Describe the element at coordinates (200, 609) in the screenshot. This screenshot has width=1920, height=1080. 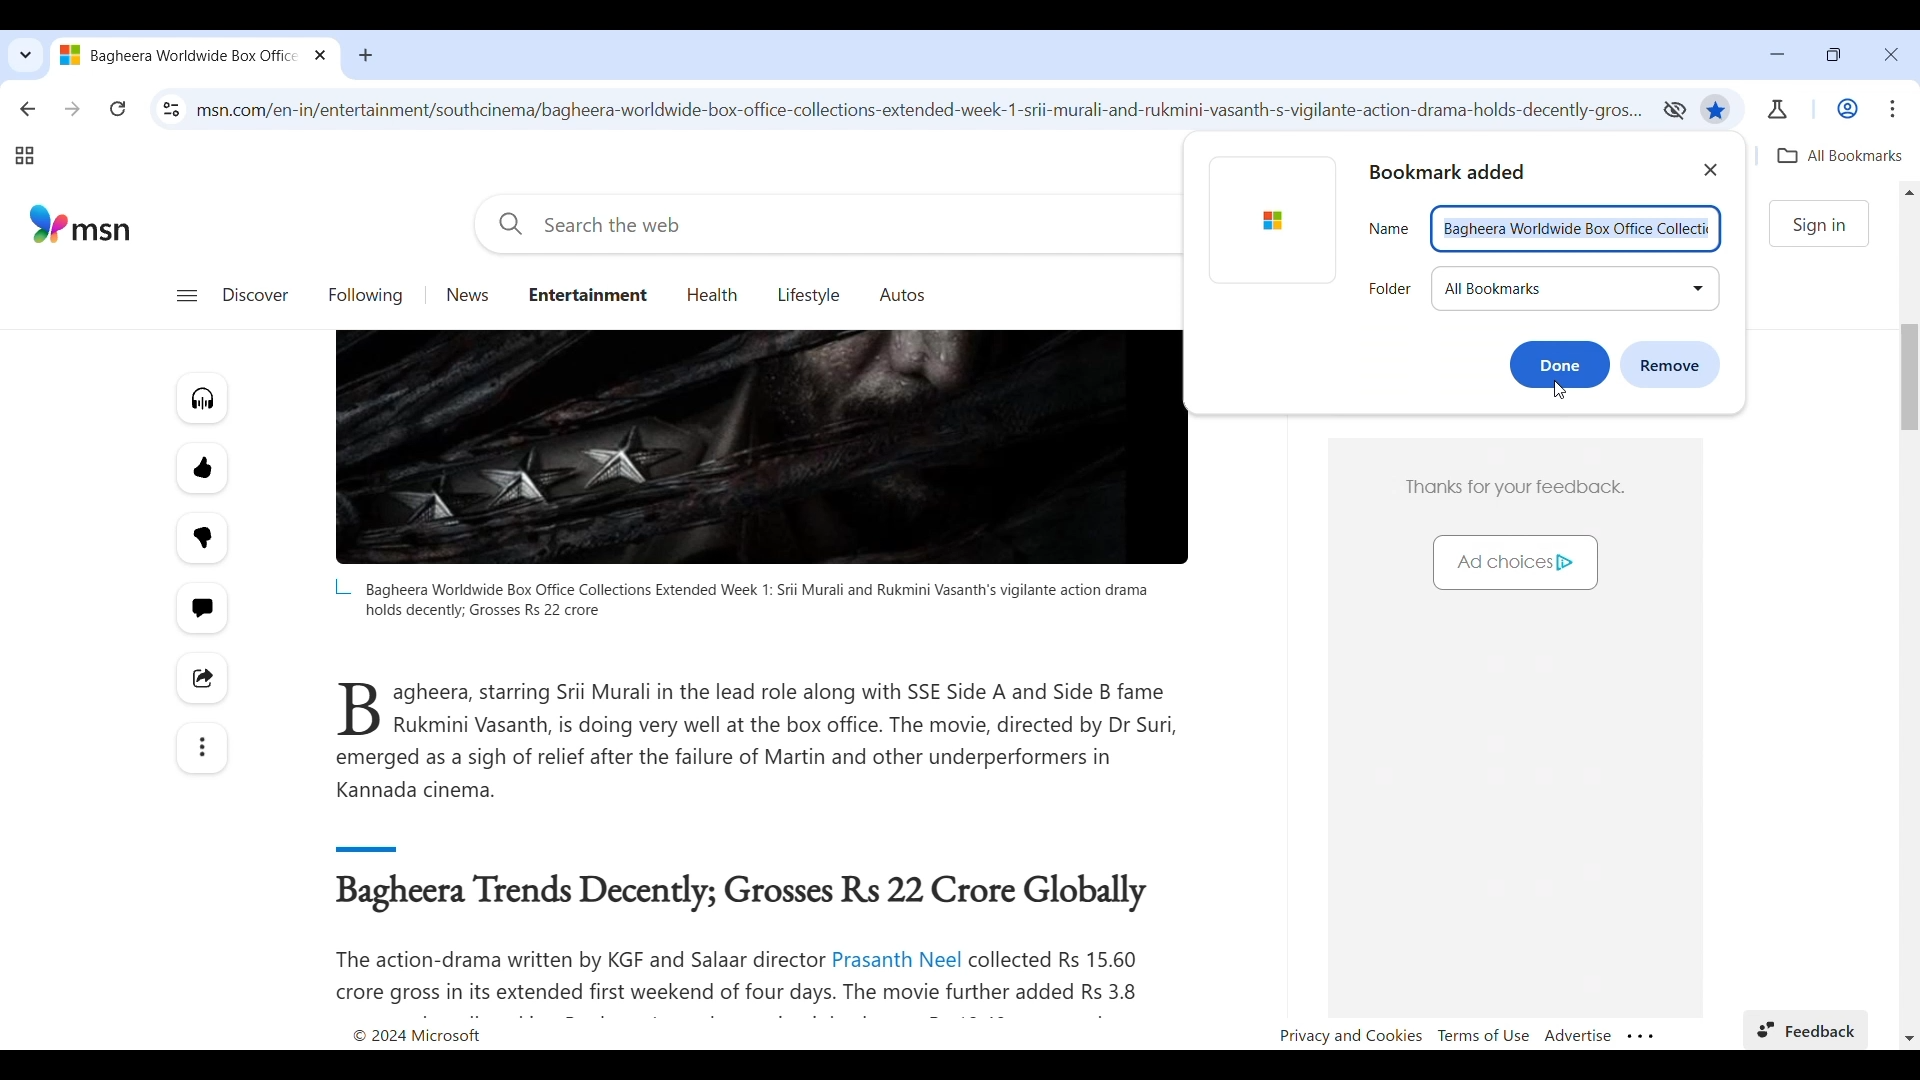
I see `Start the conversation` at that location.